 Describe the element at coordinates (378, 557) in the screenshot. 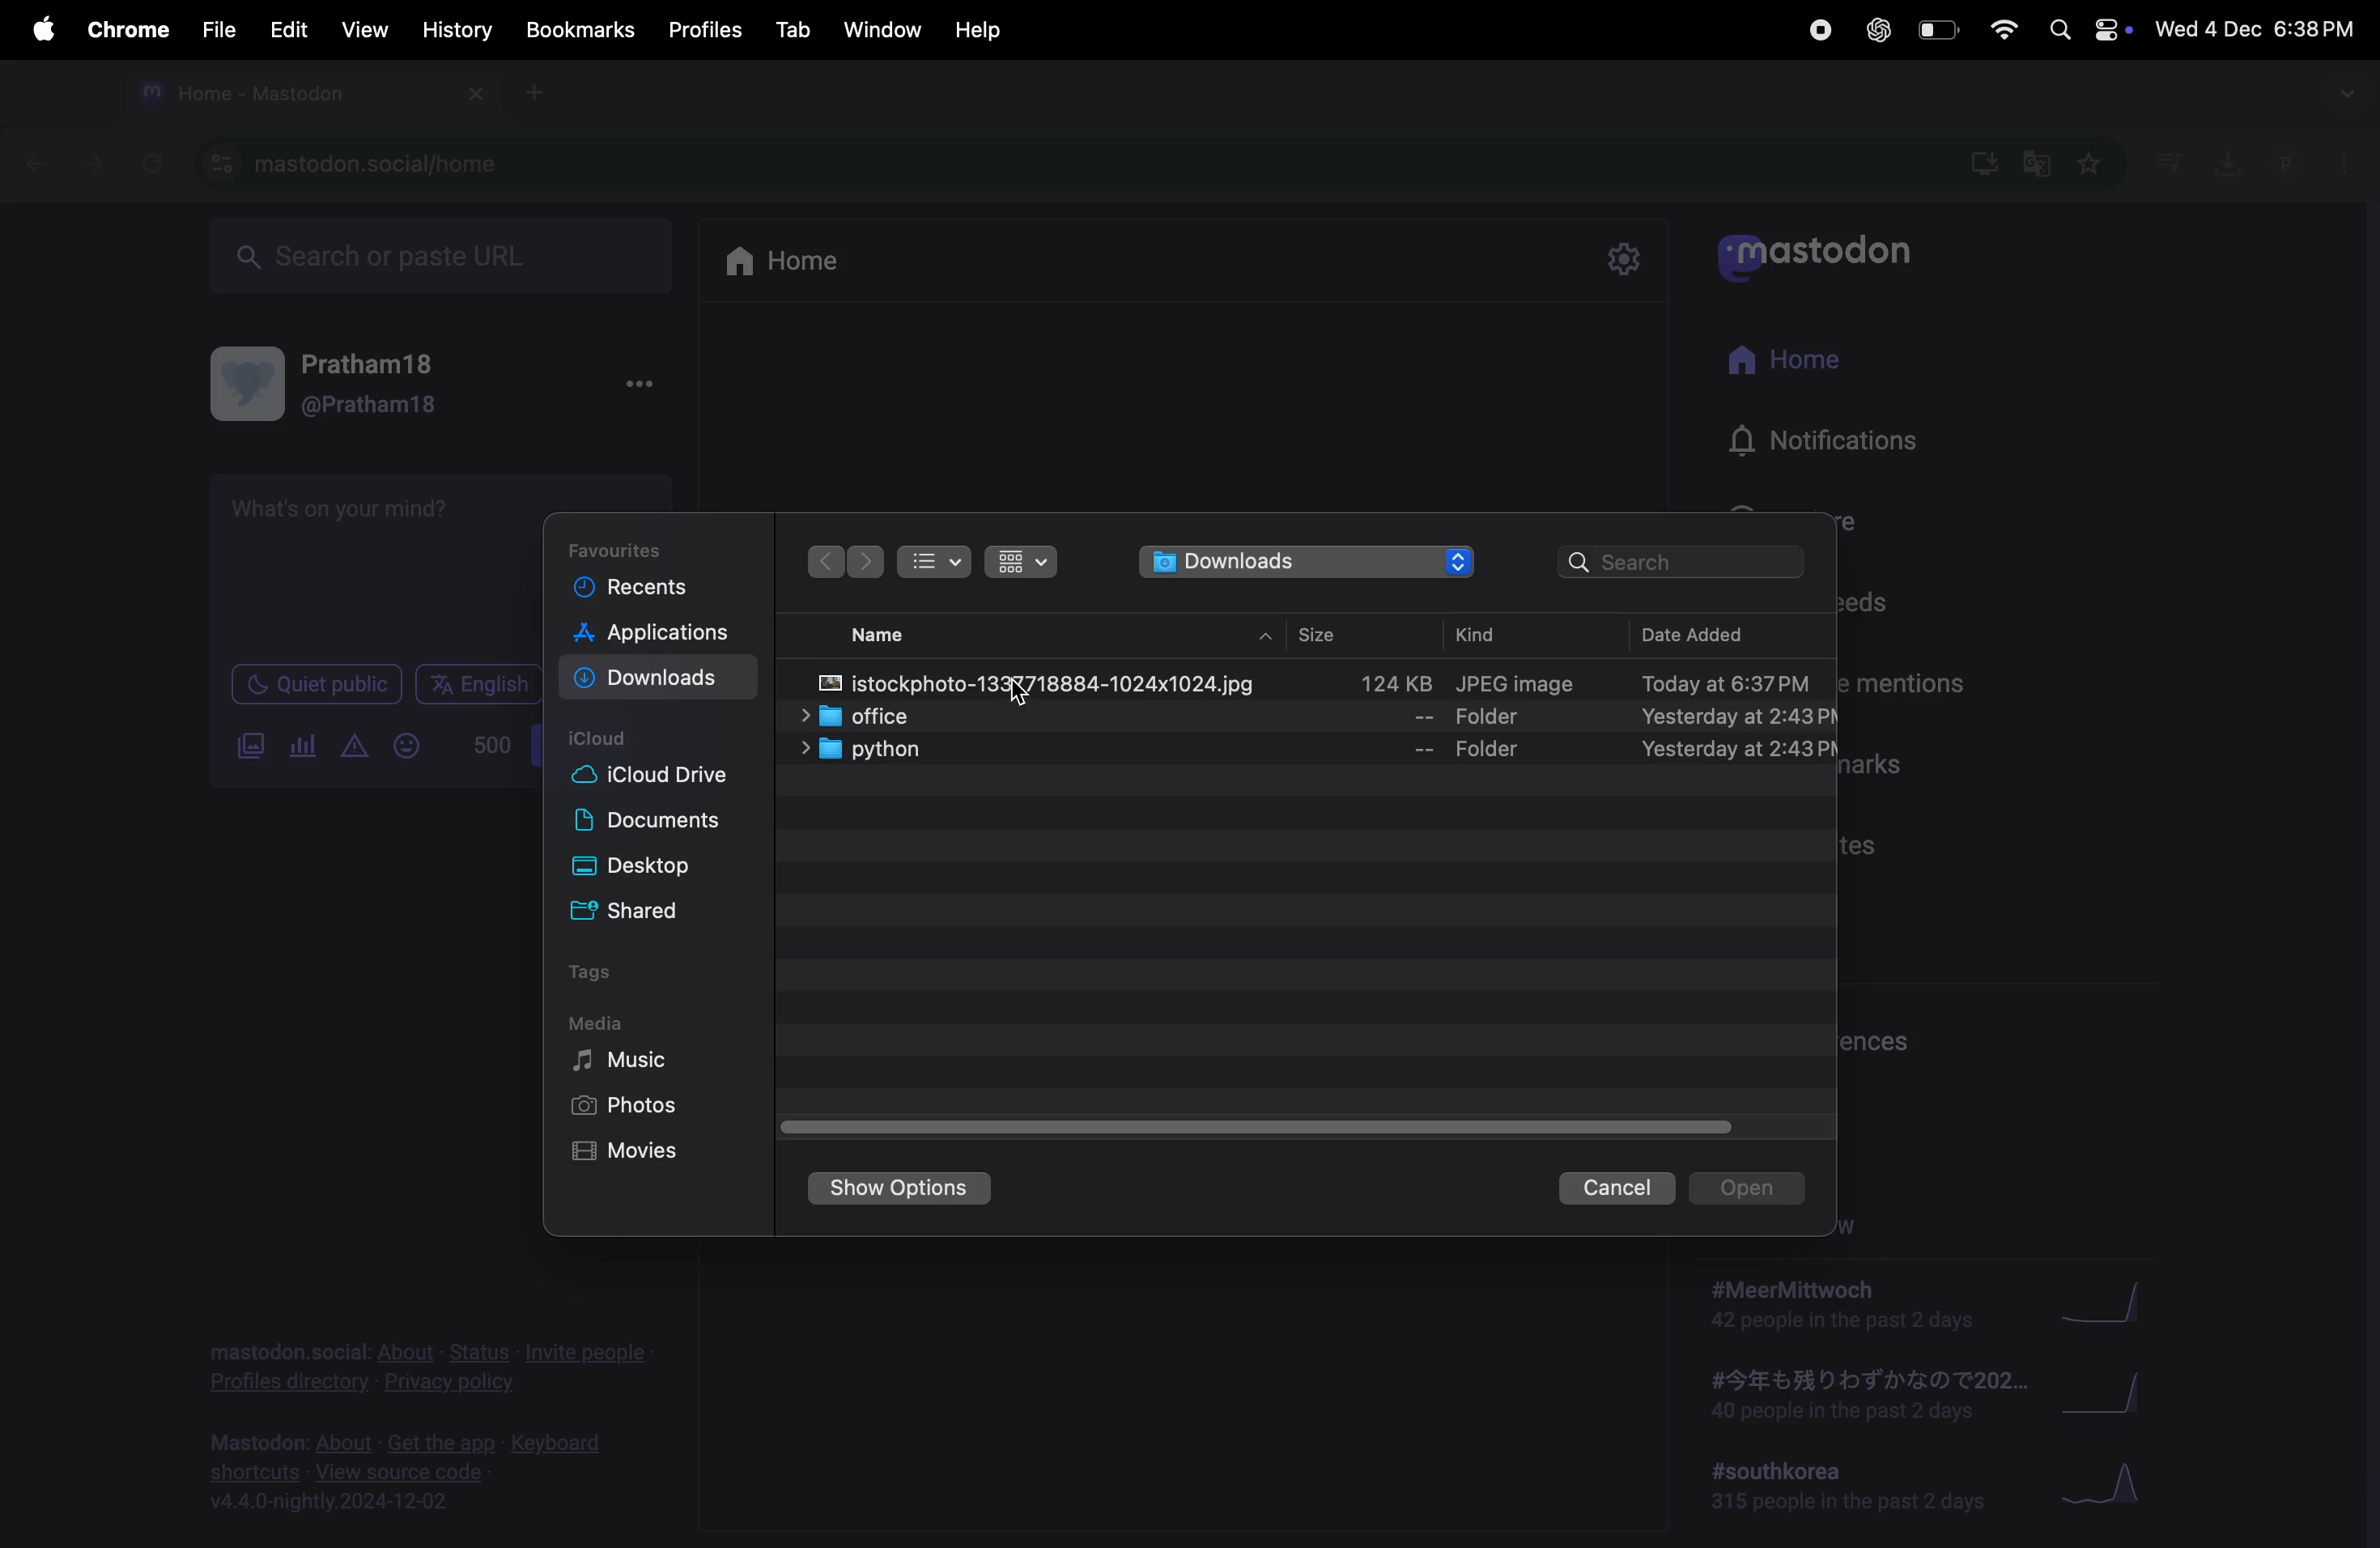

I see `tet box` at that location.